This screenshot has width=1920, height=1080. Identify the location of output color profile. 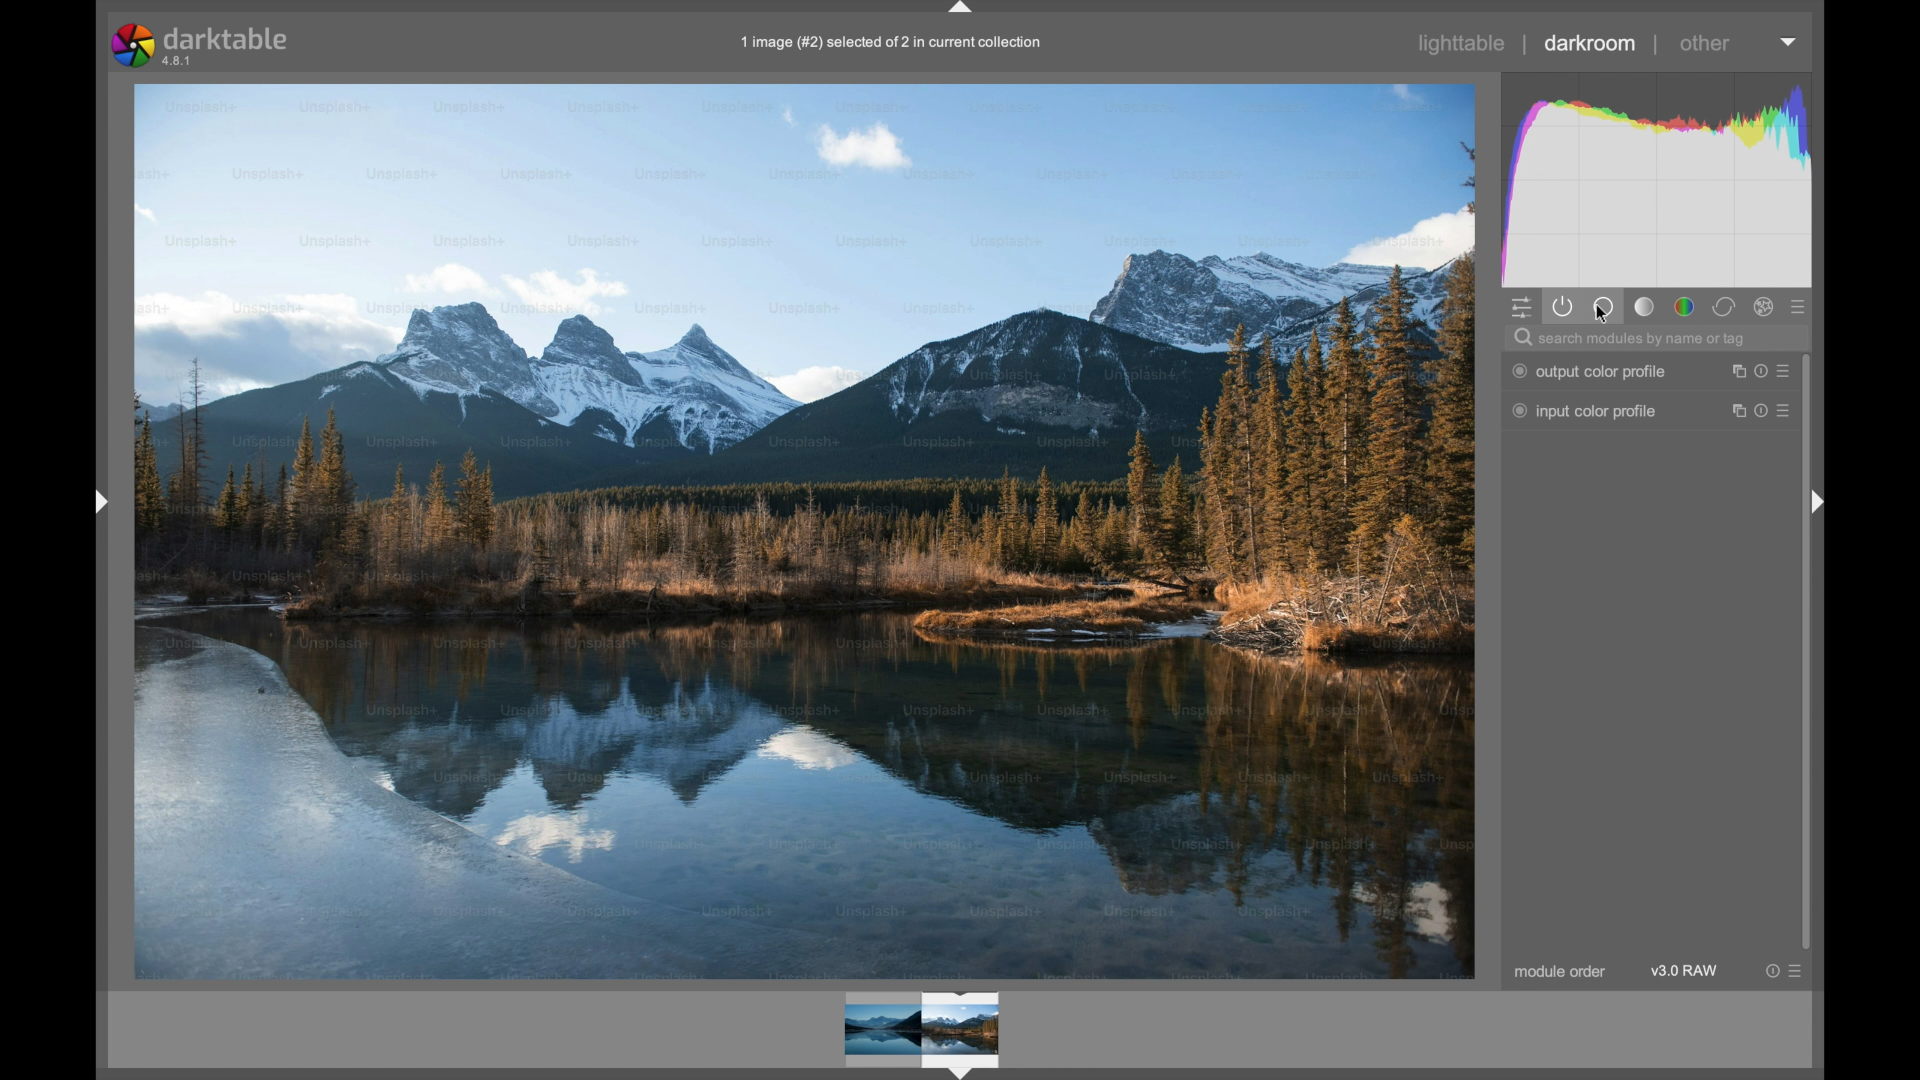
(1590, 372).